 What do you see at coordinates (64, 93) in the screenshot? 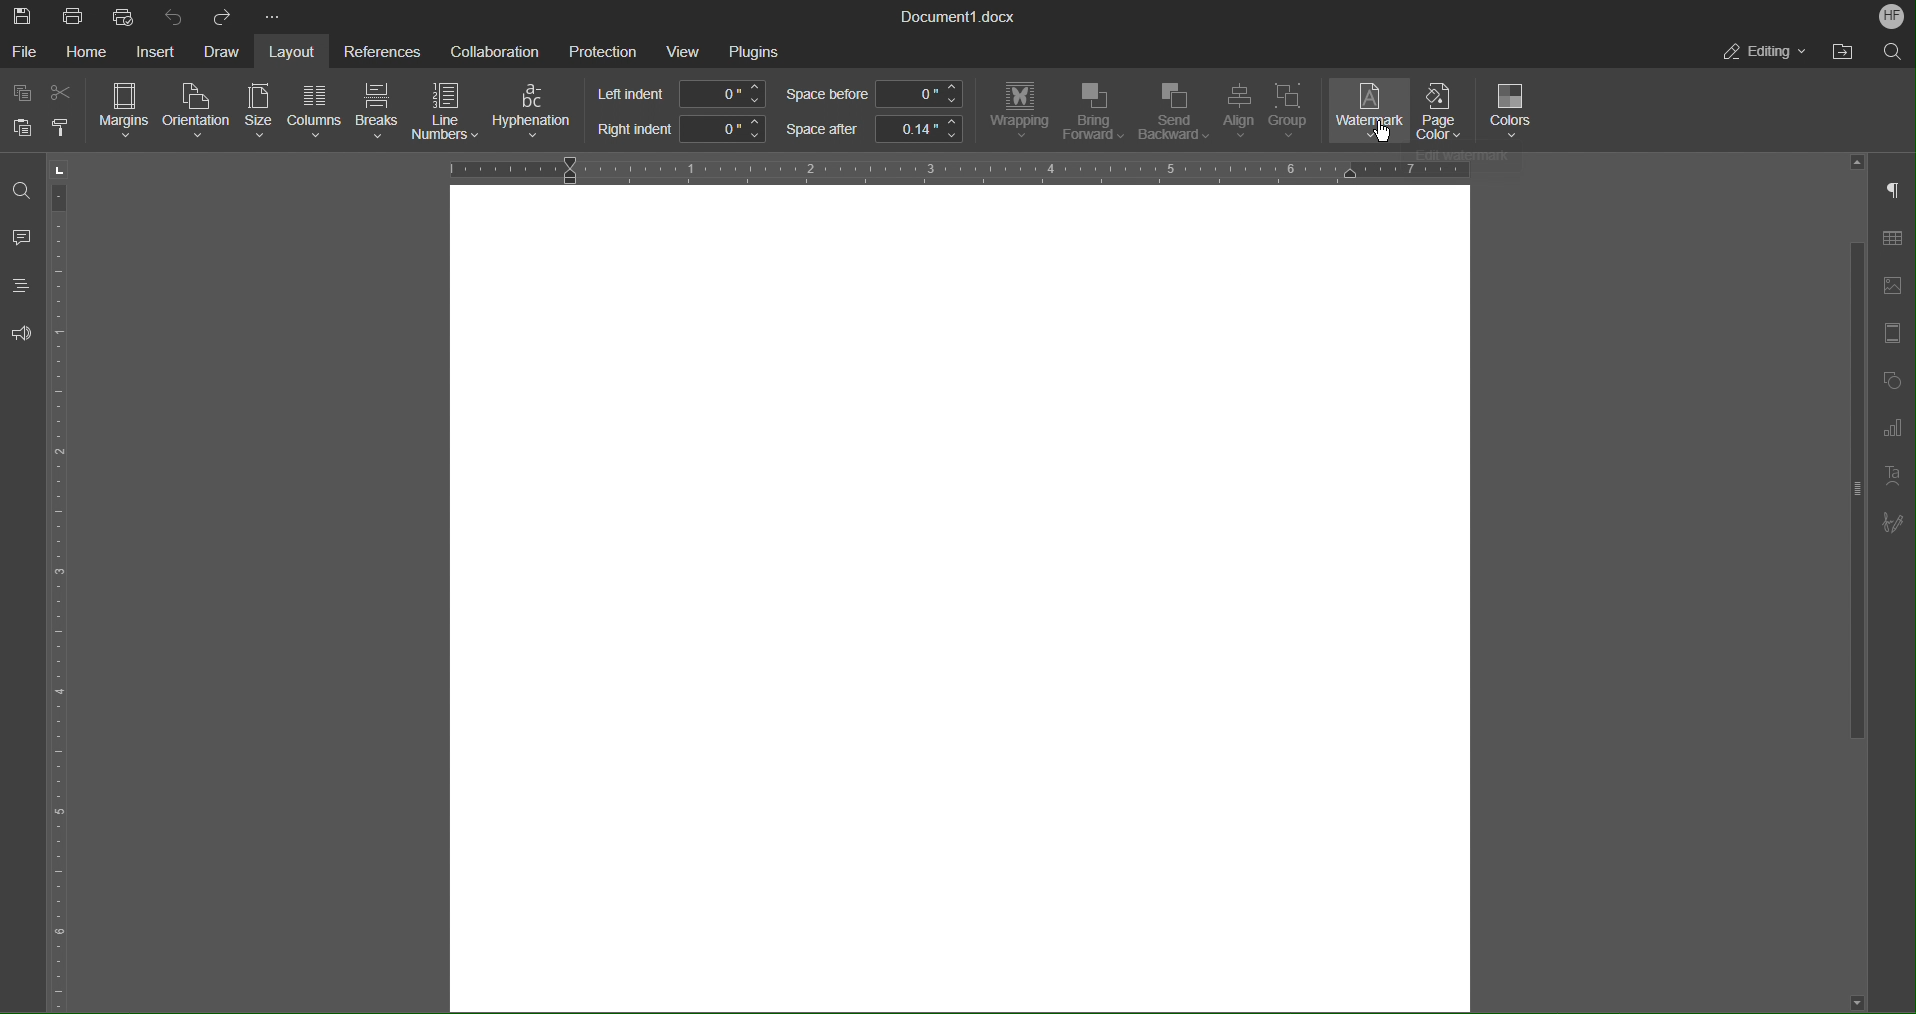
I see `Cut` at bounding box center [64, 93].